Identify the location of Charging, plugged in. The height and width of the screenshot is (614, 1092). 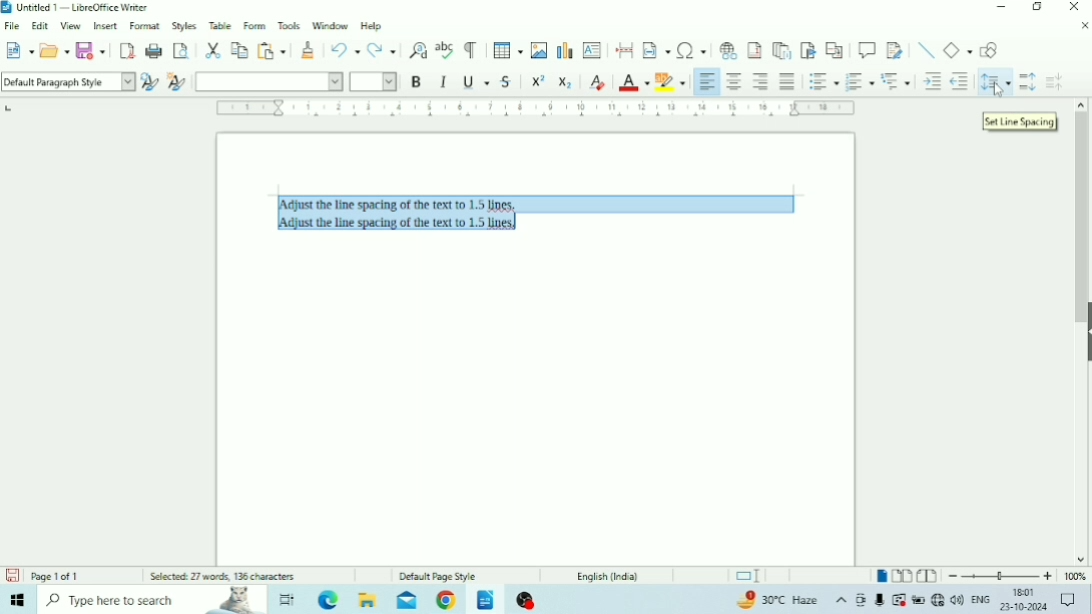
(918, 599).